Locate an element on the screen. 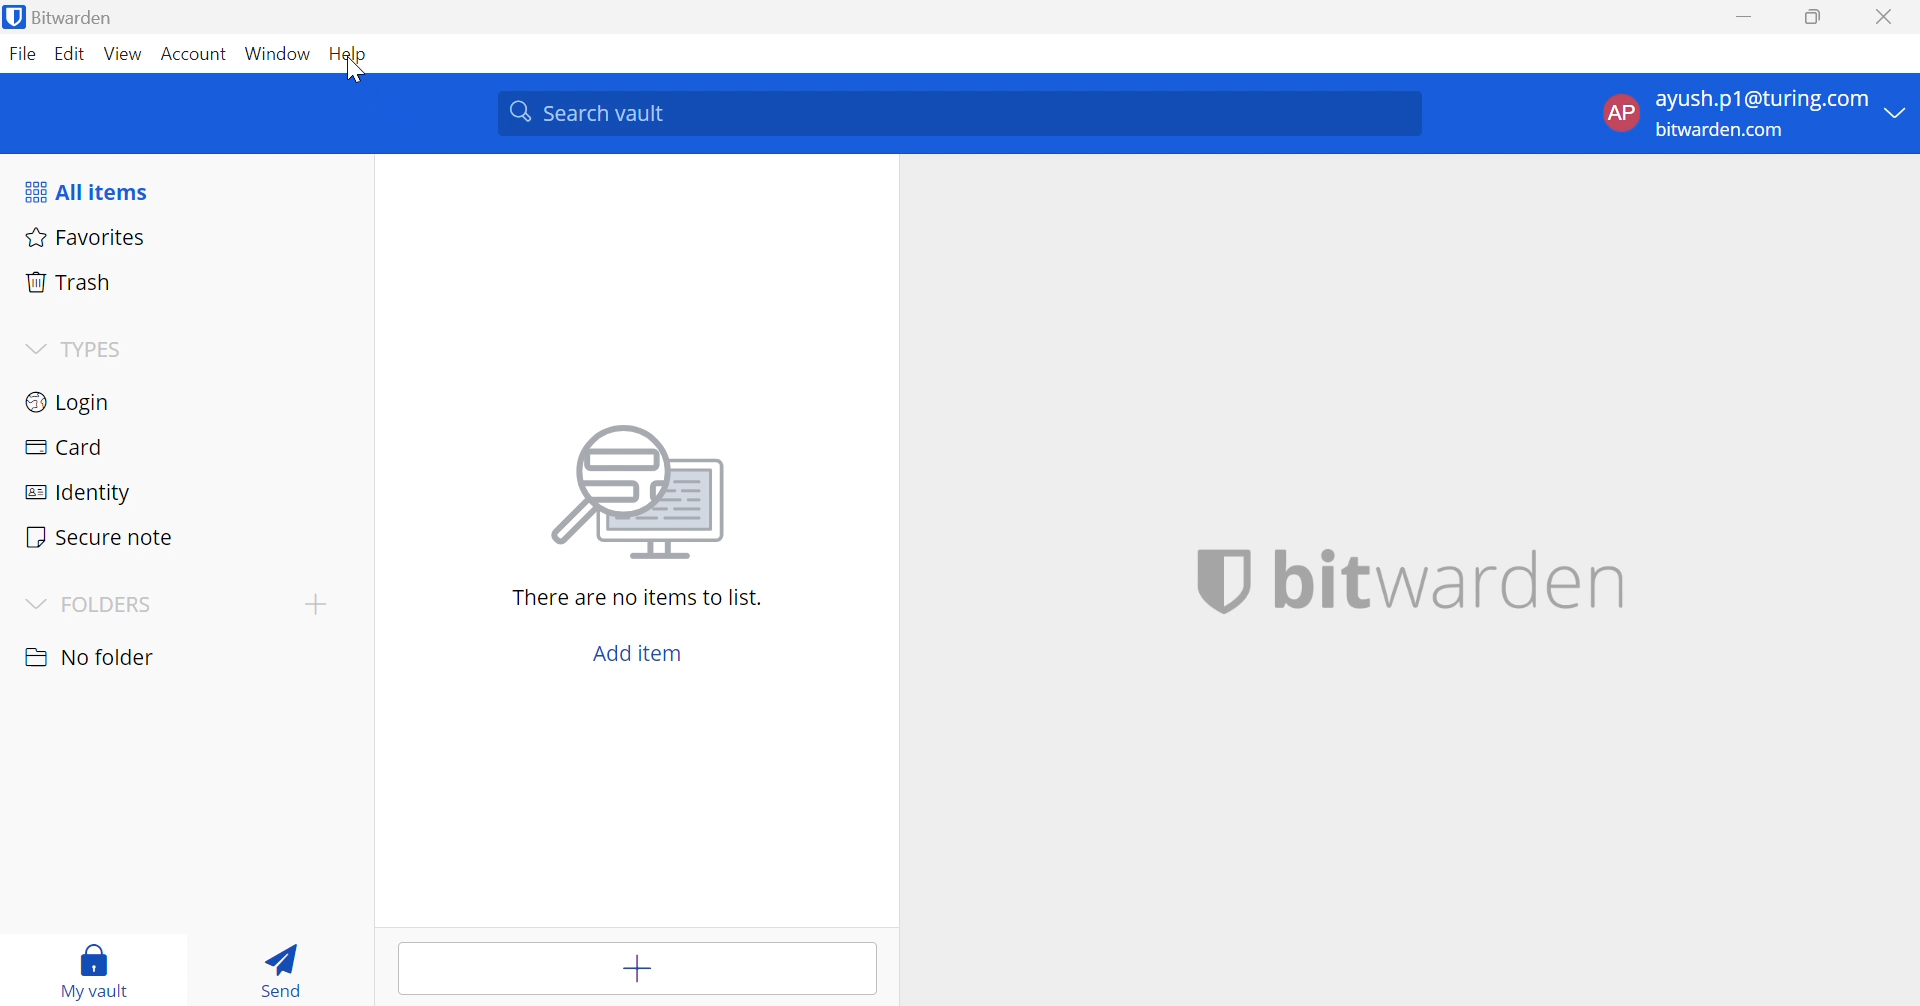 This screenshot has height=1006, width=1920. Edit is located at coordinates (73, 54).